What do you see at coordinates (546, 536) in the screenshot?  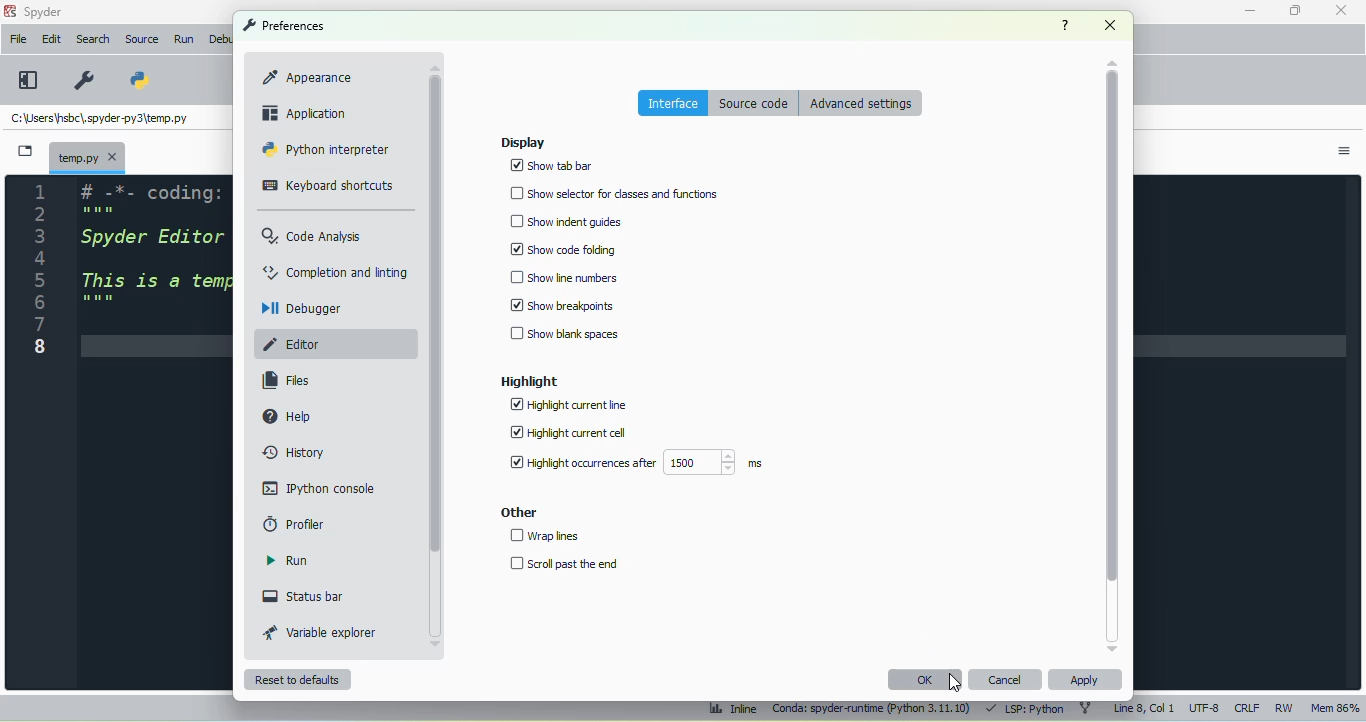 I see `wrap lines` at bounding box center [546, 536].